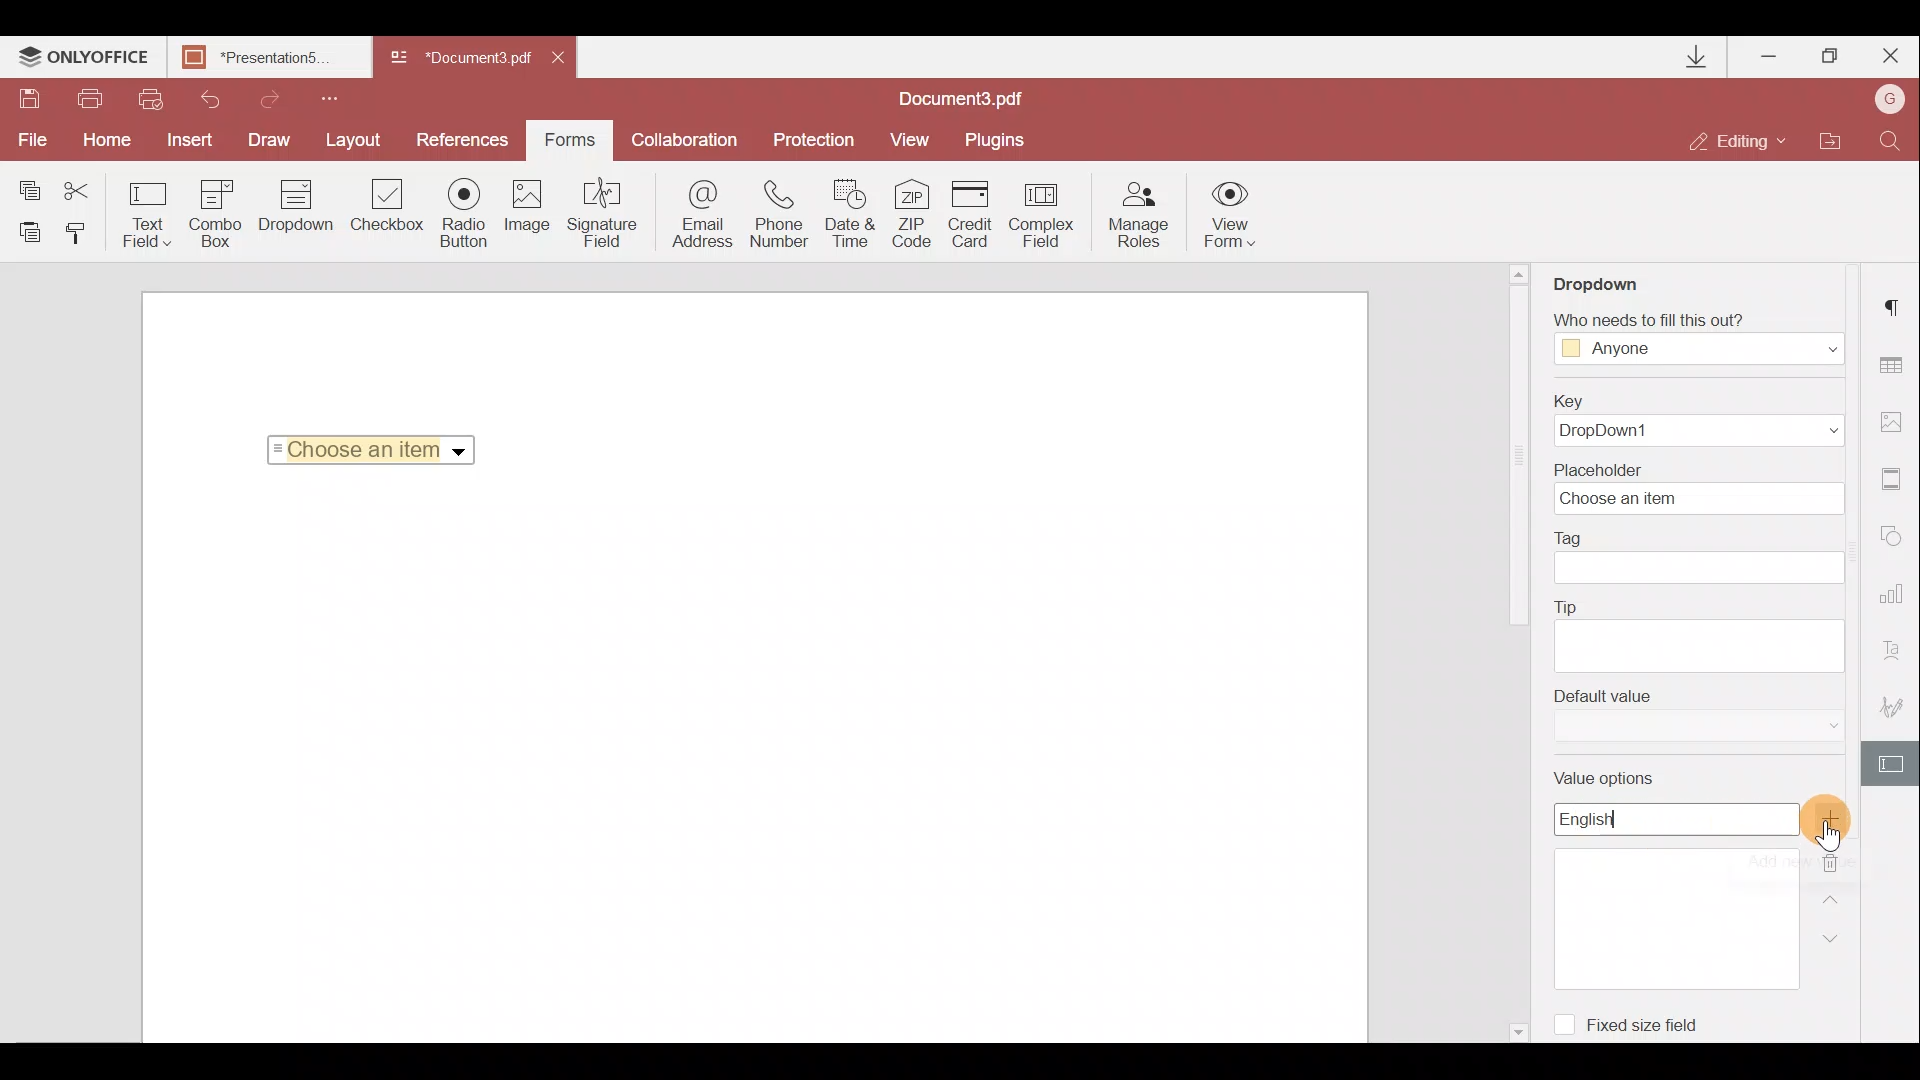  I want to click on Open file location, so click(1829, 143).